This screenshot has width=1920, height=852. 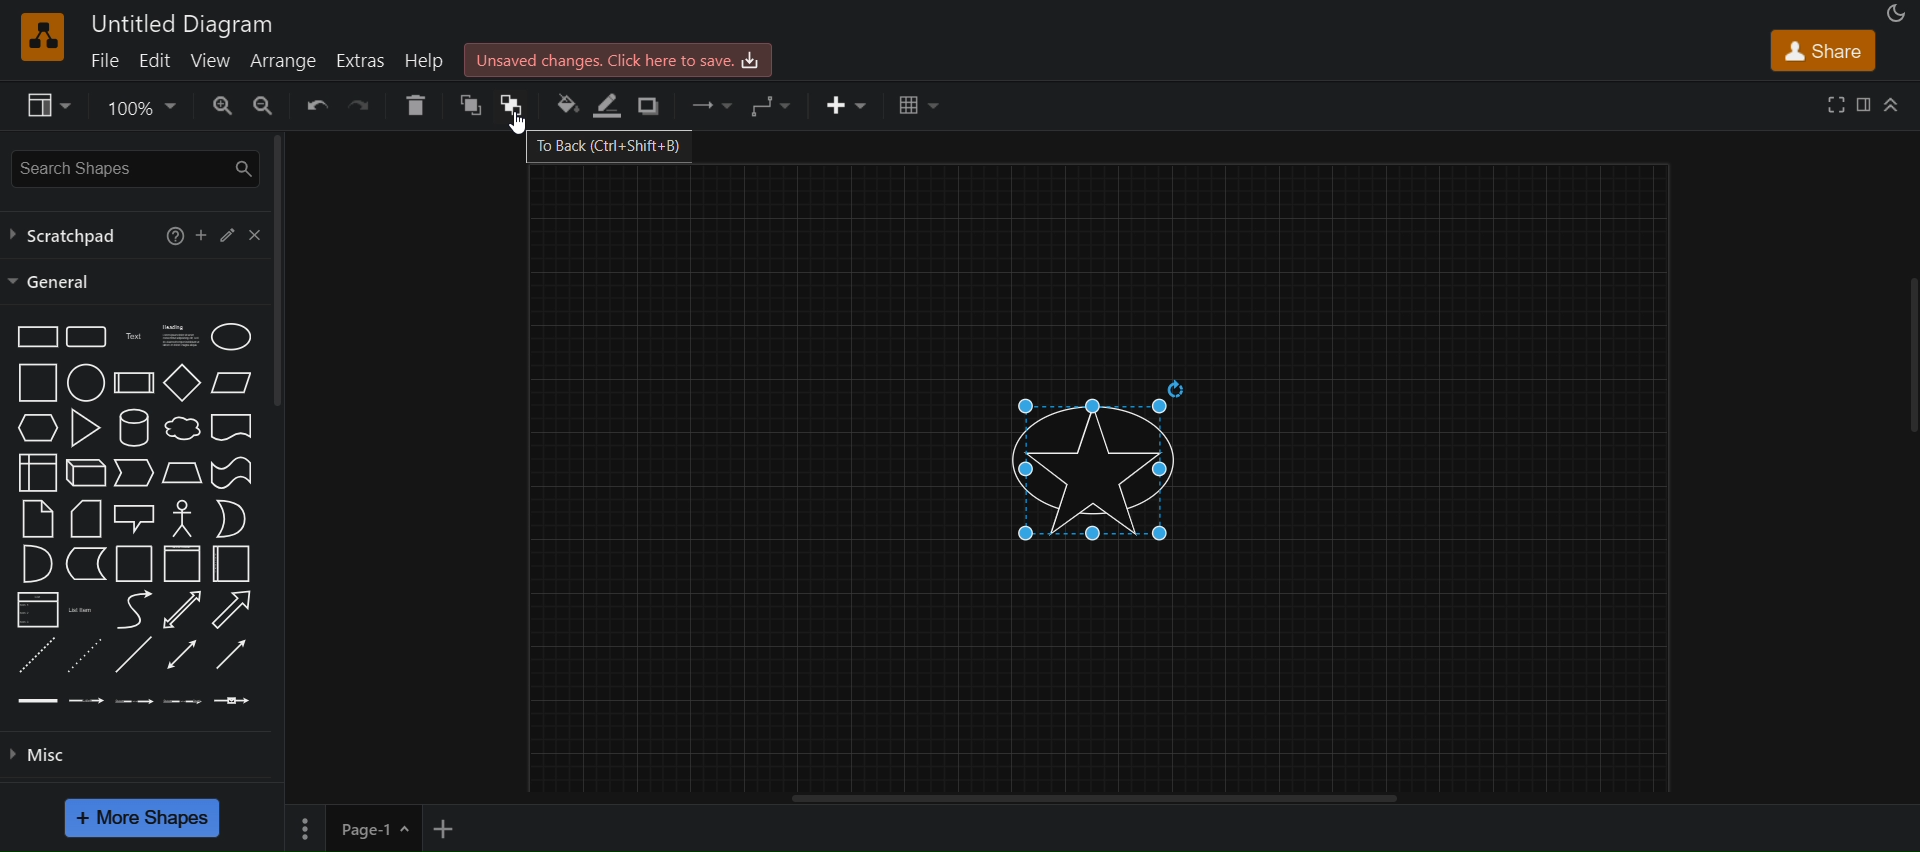 What do you see at coordinates (34, 700) in the screenshot?
I see `link` at bounding box center [34, 700].